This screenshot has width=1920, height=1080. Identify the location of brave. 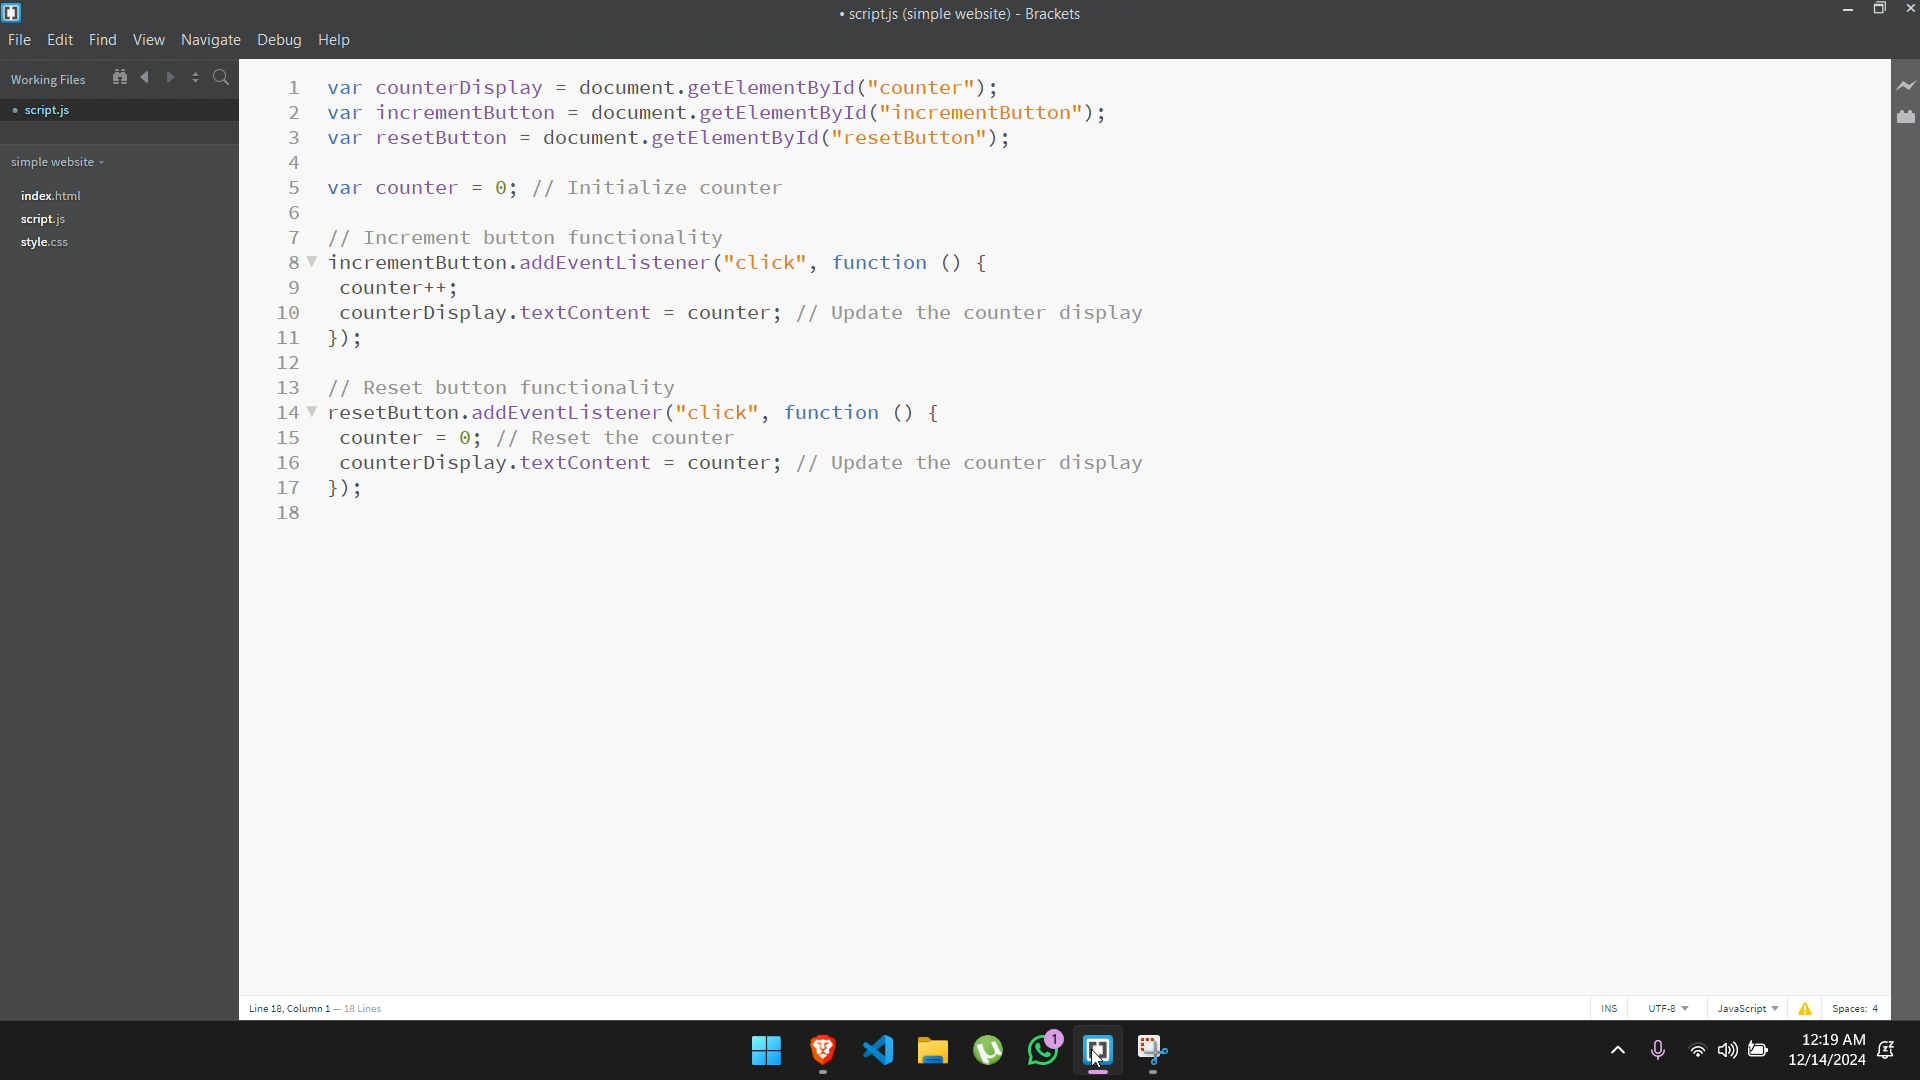
(823, 1052).